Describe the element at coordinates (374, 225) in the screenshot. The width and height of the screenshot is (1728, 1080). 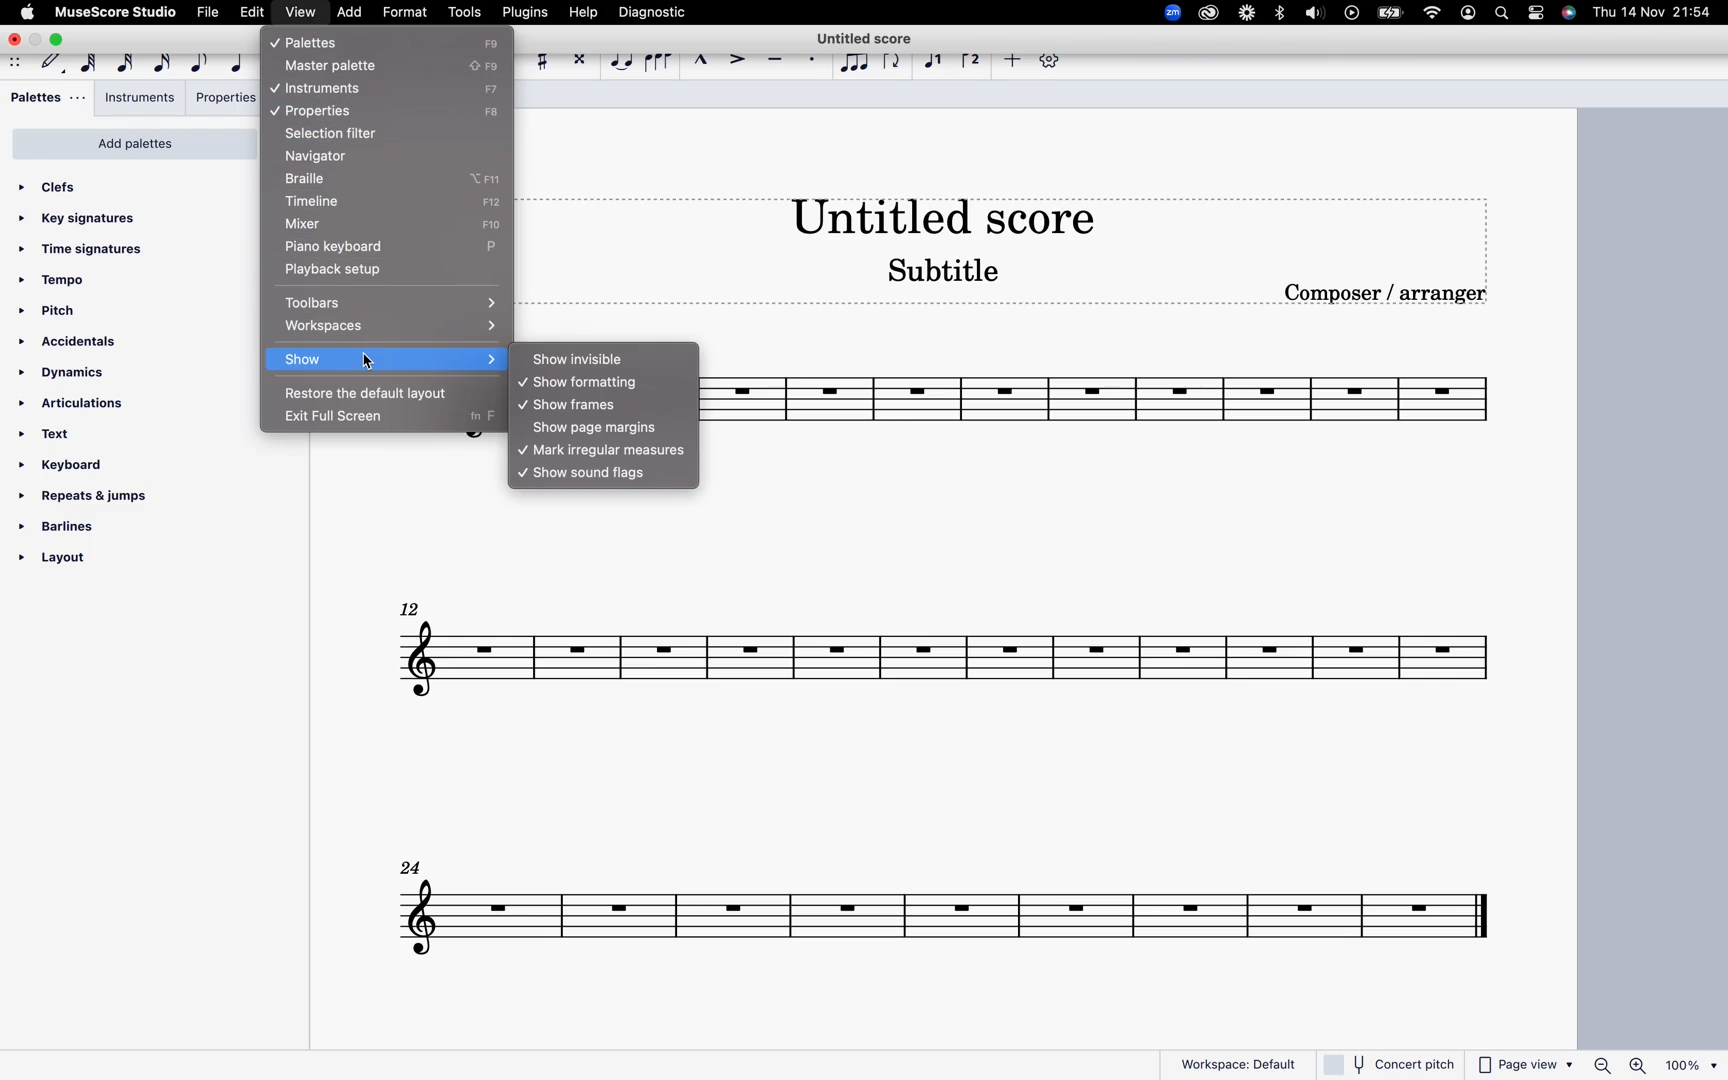
I see `mixer` at that location.